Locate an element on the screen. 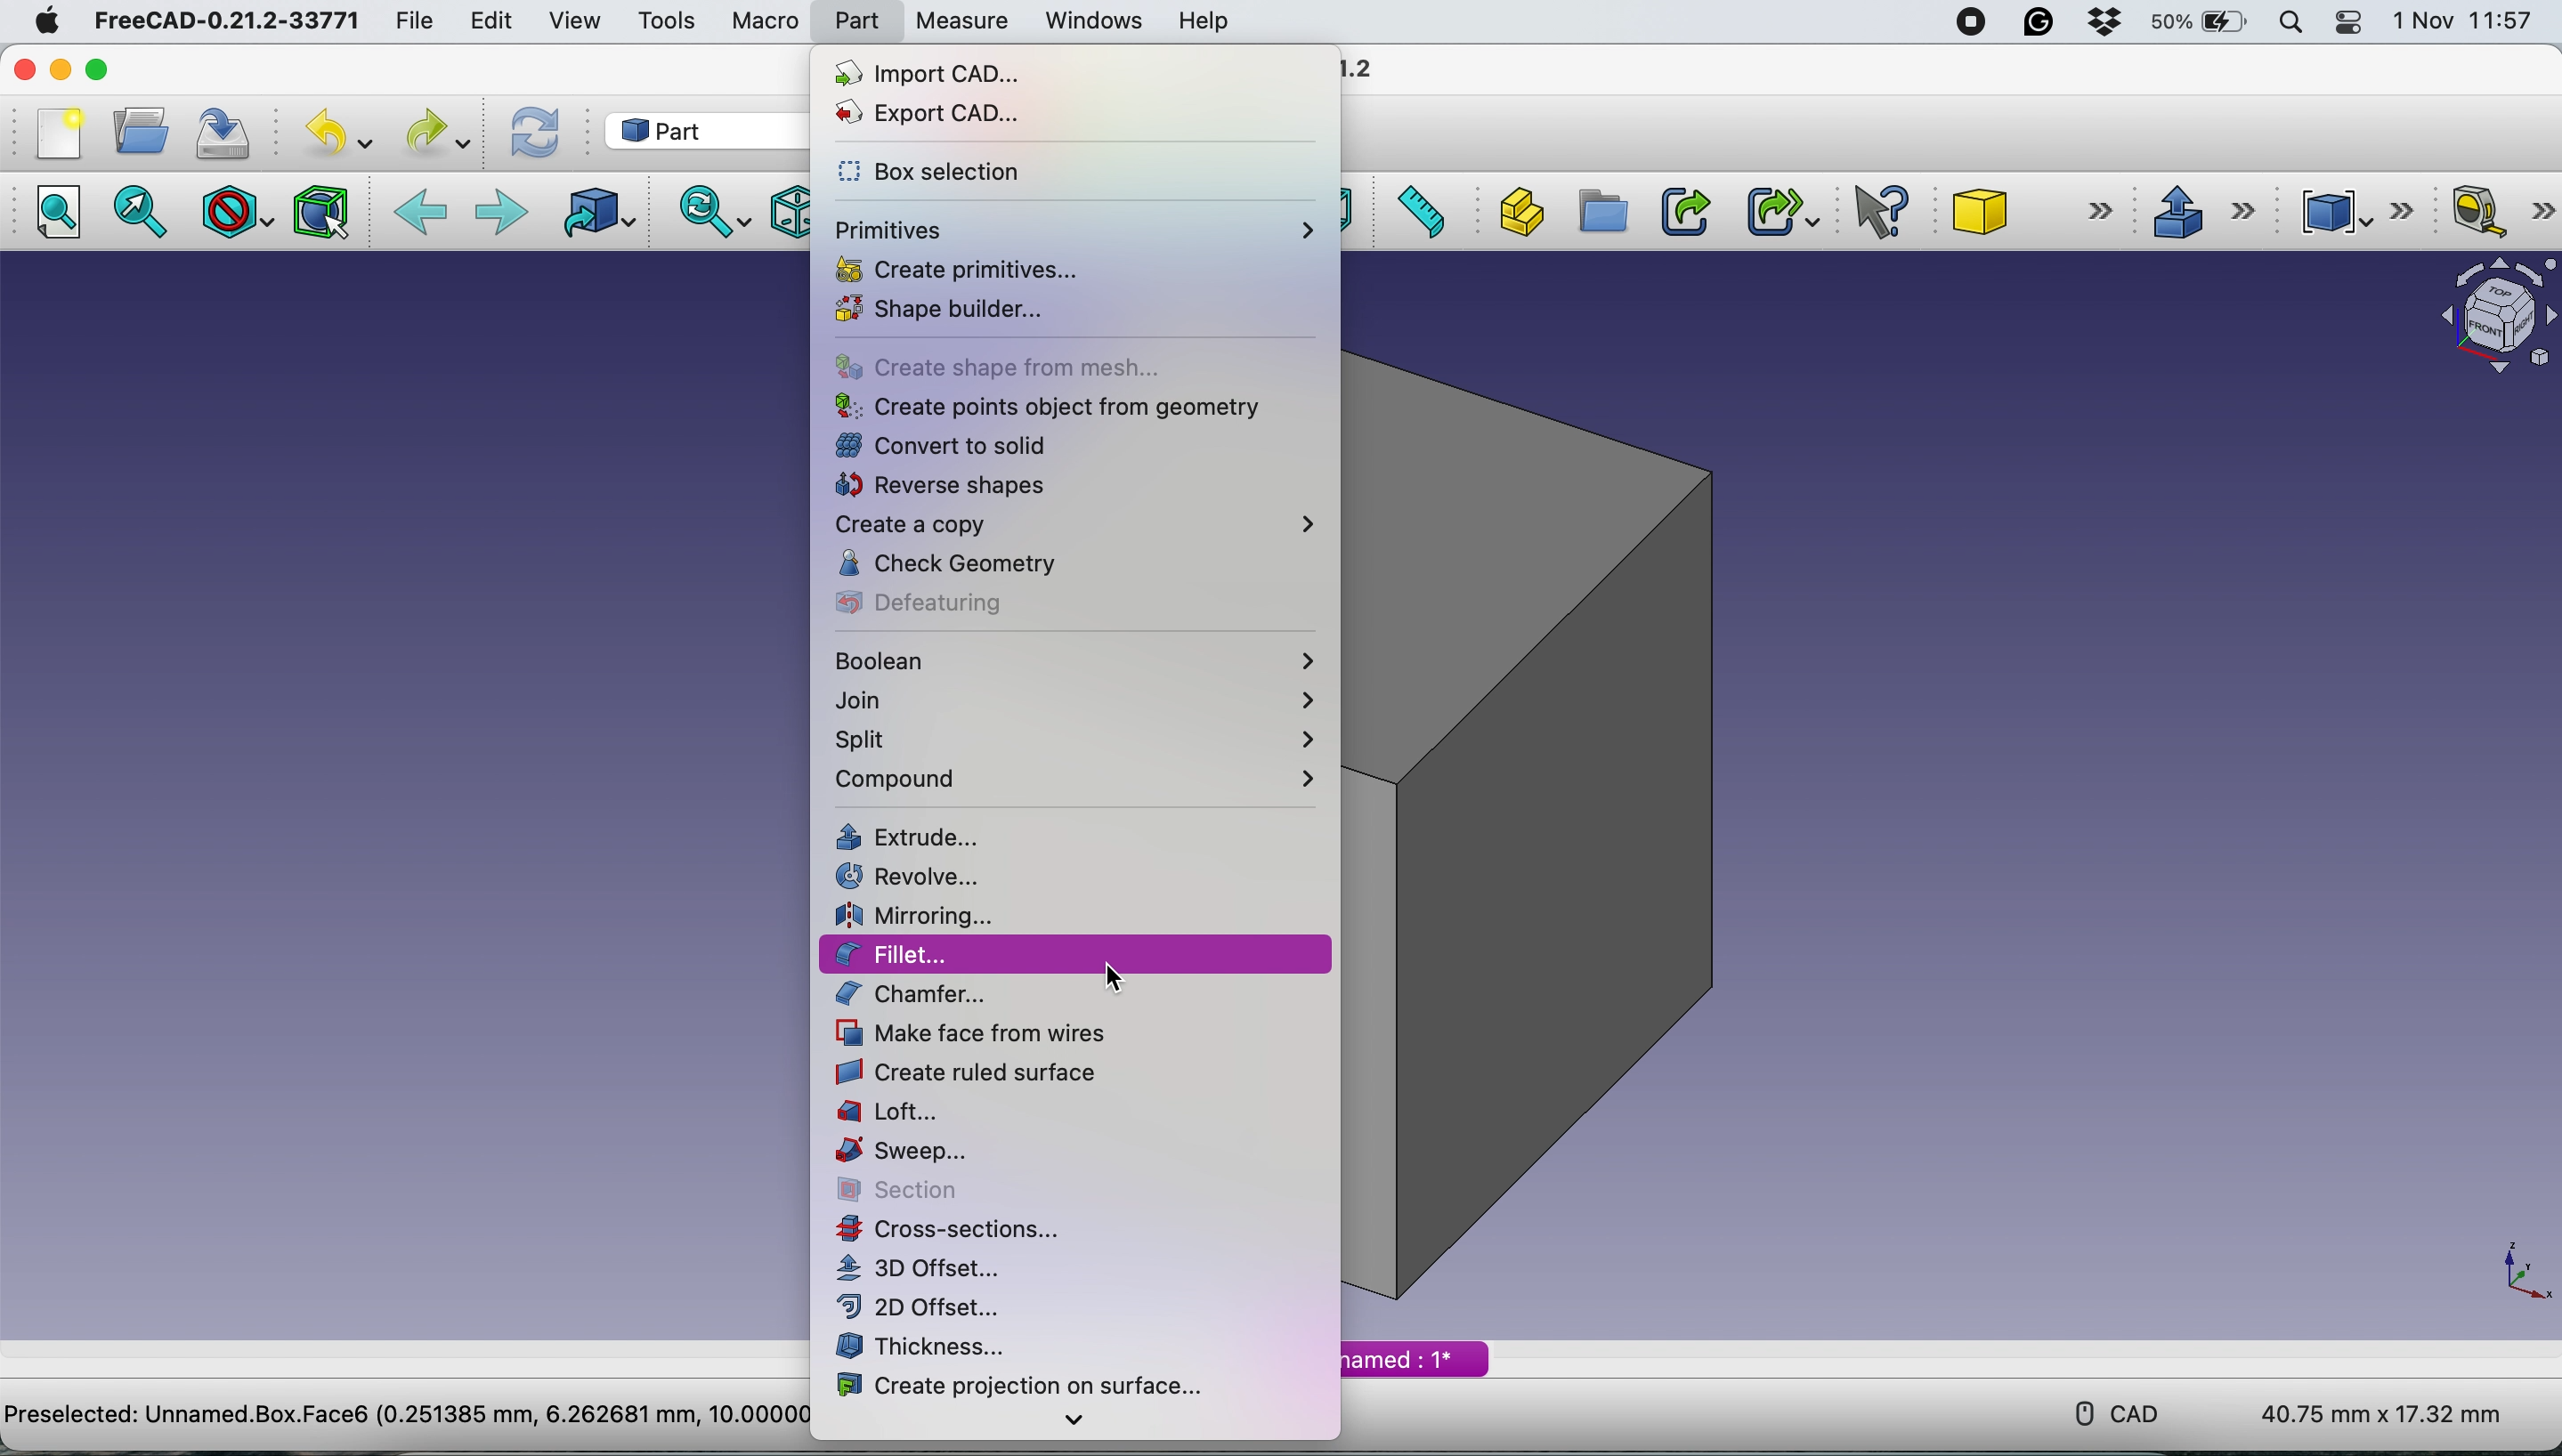  loft is located at coordinates (902, 1111).